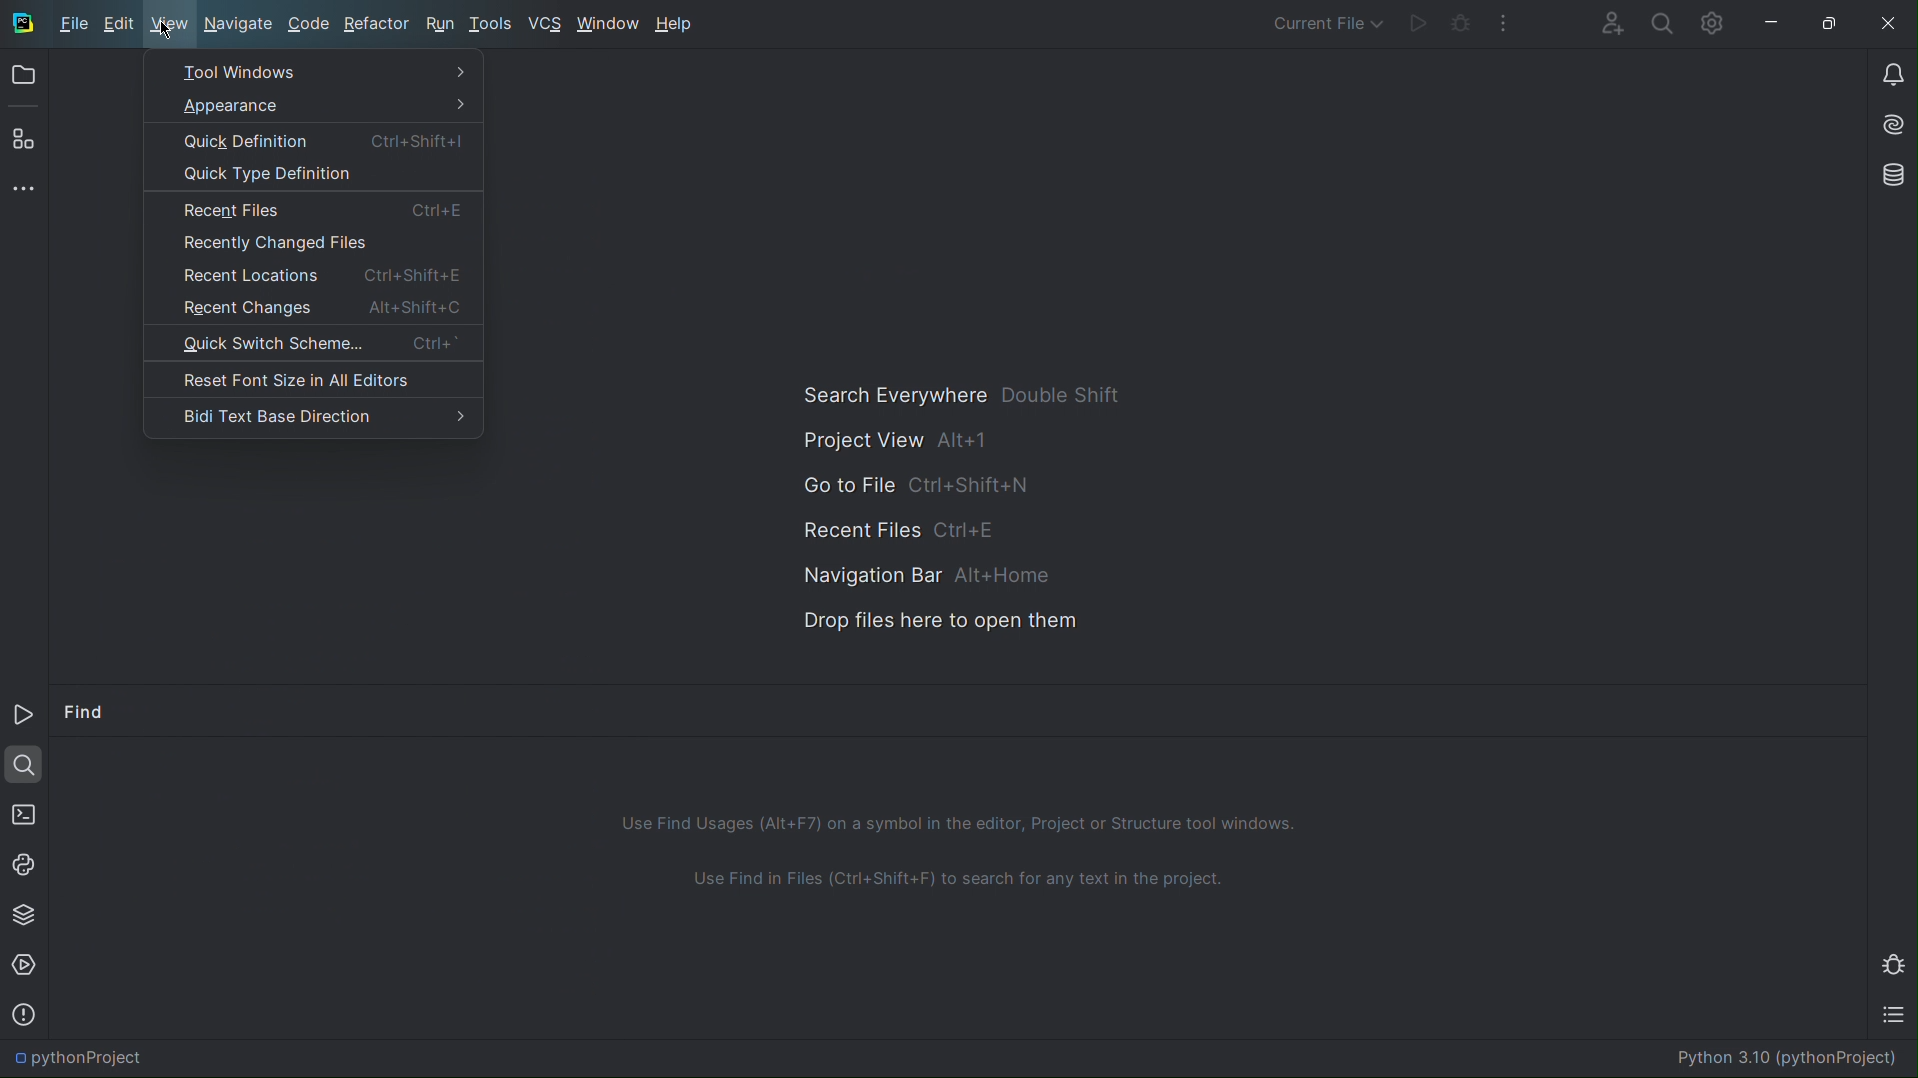  I want to click on Logo, so click(38, 24).